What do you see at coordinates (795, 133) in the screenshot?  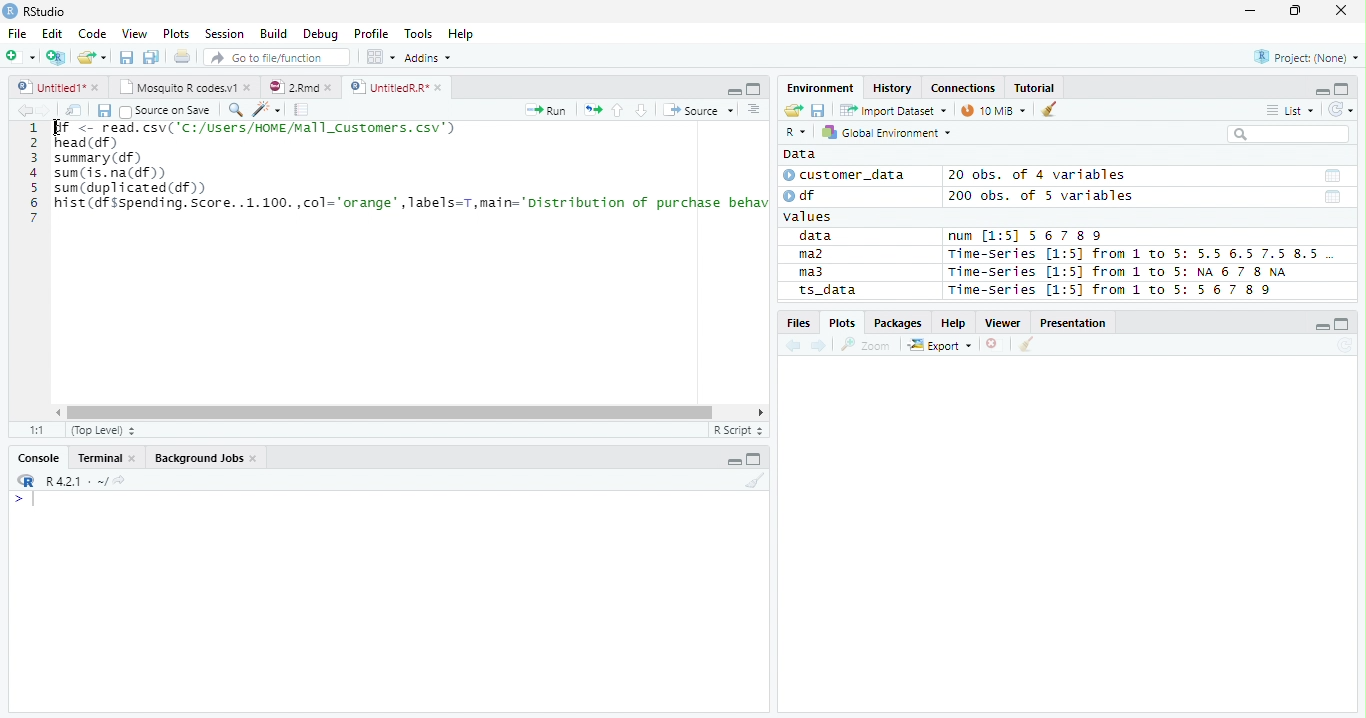 I see `R` at bounding box center [795, 133].